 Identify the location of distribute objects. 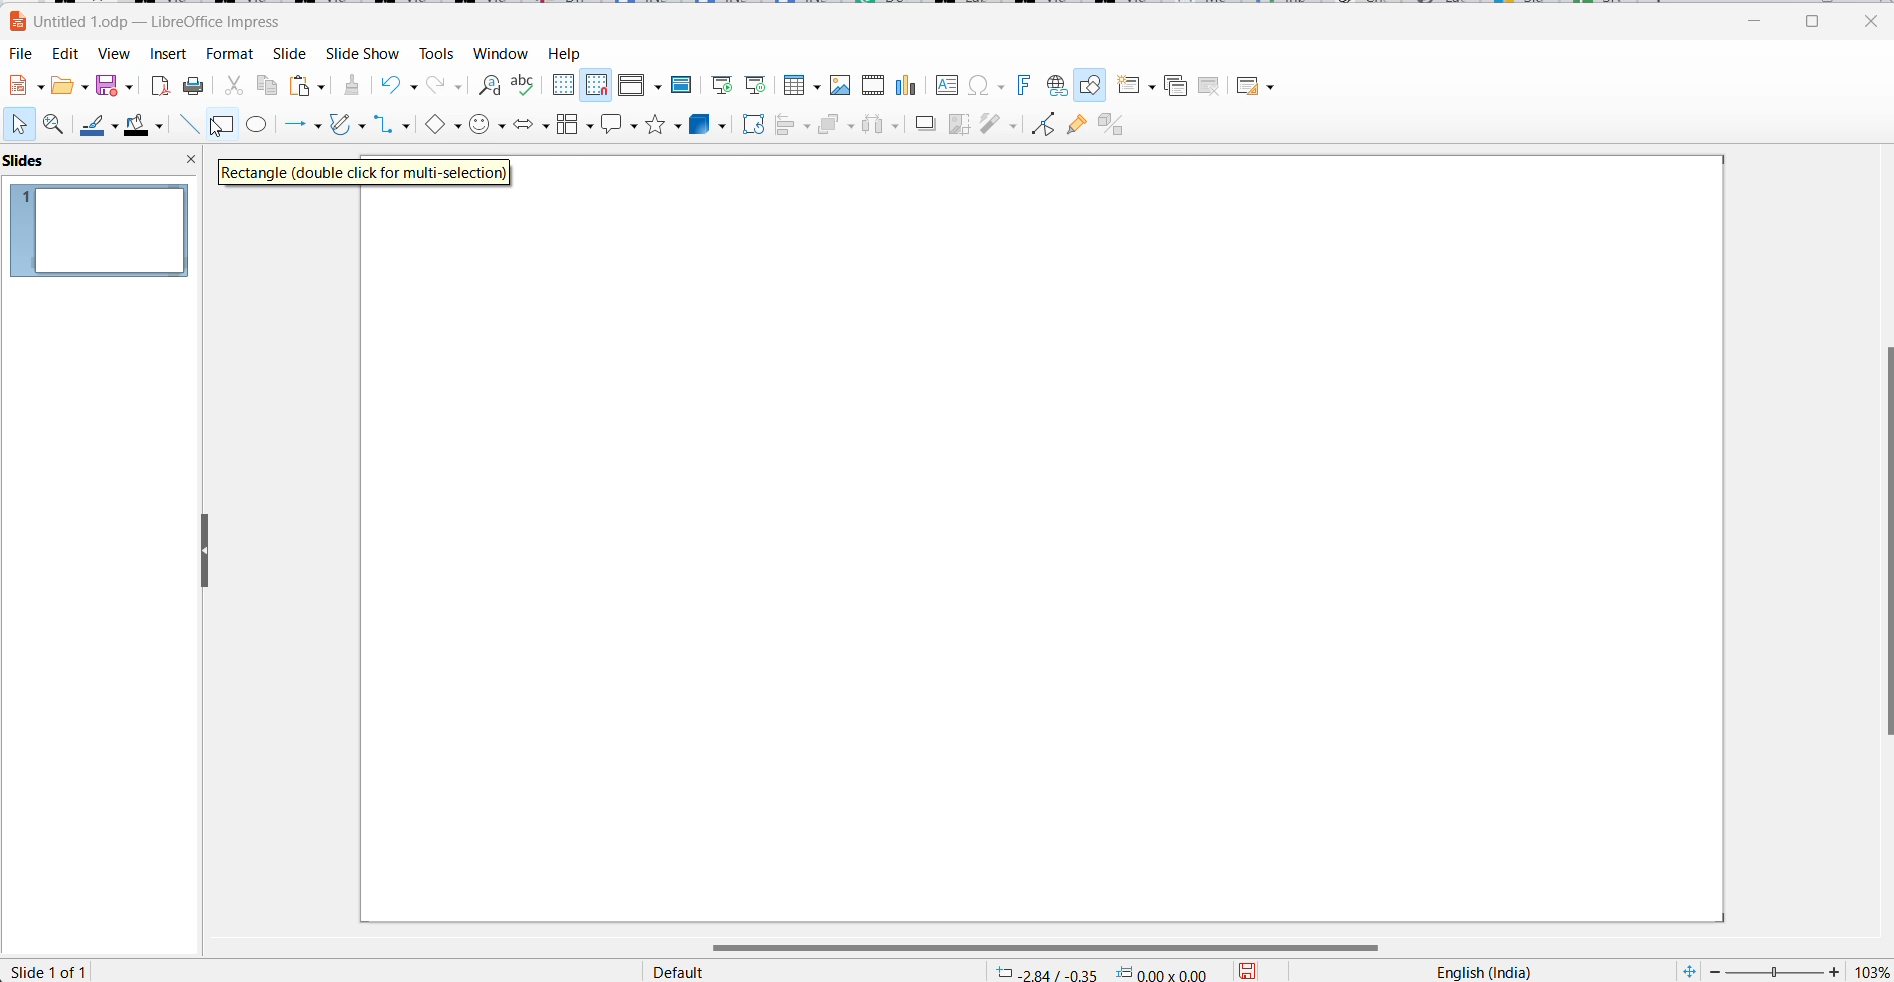
(881, 126).